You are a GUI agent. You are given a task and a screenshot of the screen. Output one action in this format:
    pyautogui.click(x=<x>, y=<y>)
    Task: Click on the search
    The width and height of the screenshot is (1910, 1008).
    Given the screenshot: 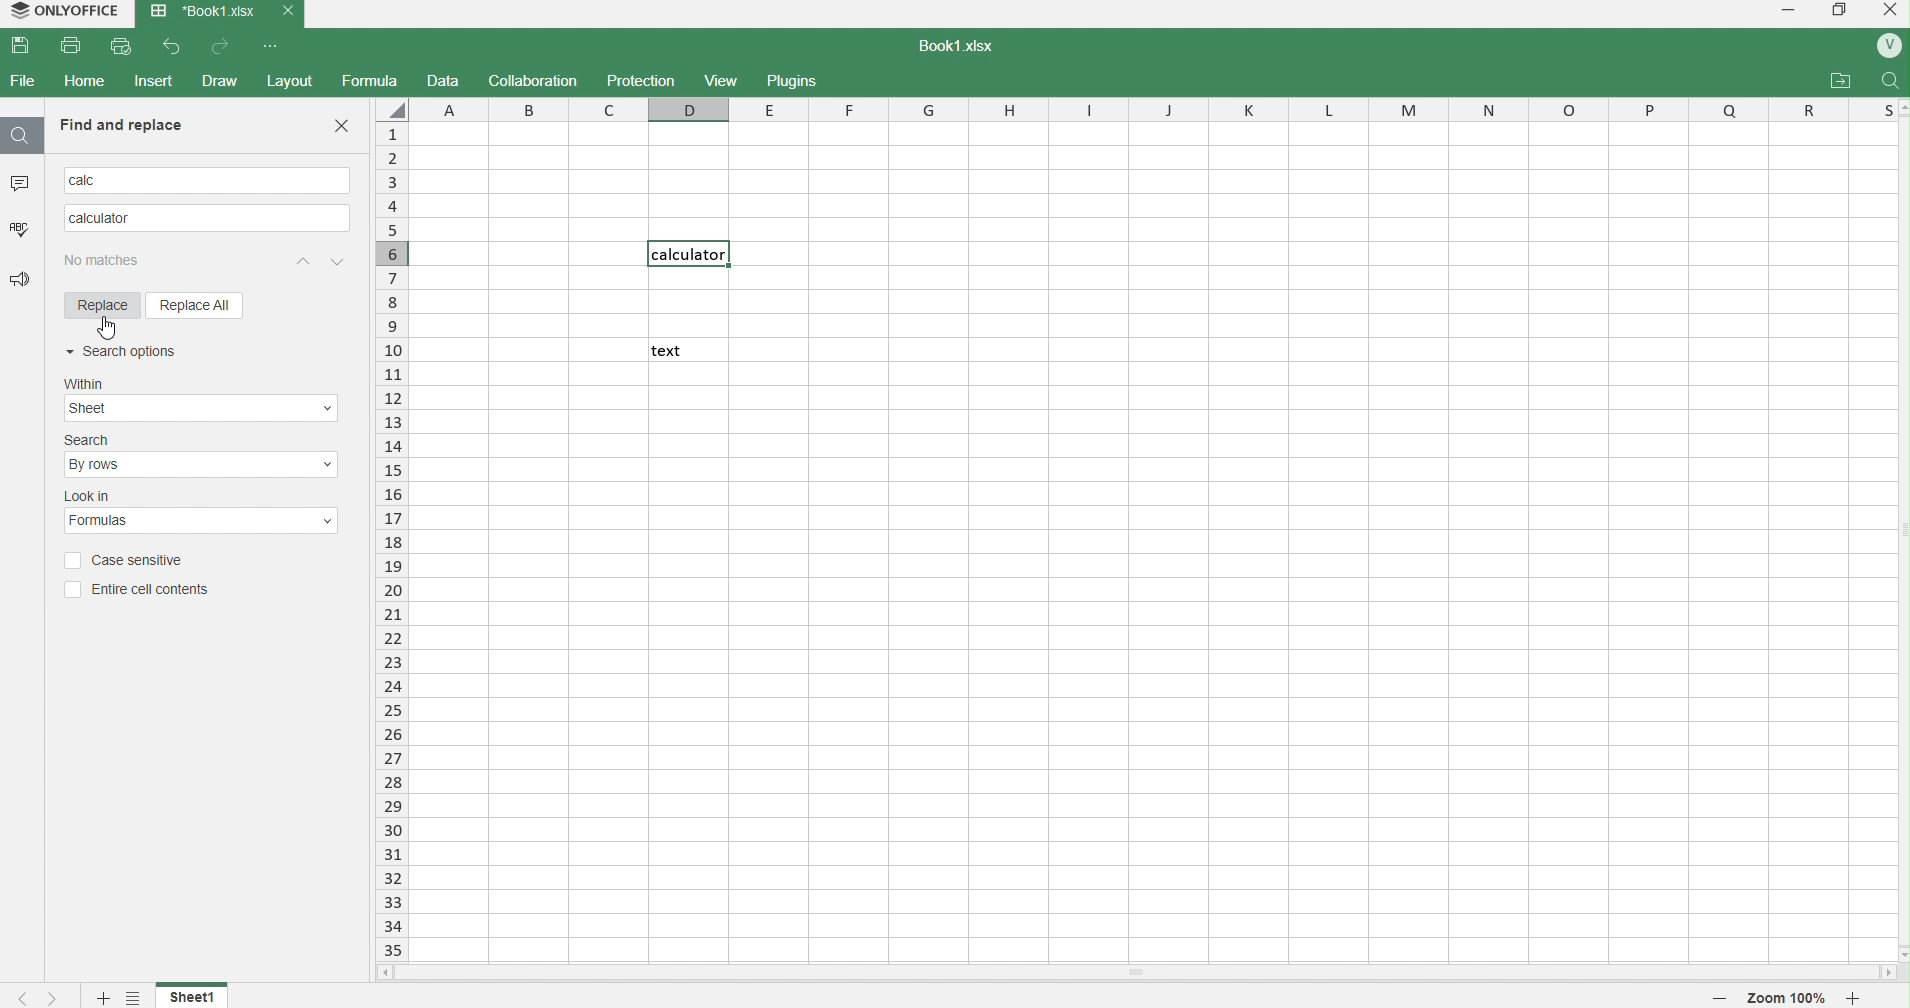 What is the action you would take?
    pyautogui.click(x=21, y=136)
    